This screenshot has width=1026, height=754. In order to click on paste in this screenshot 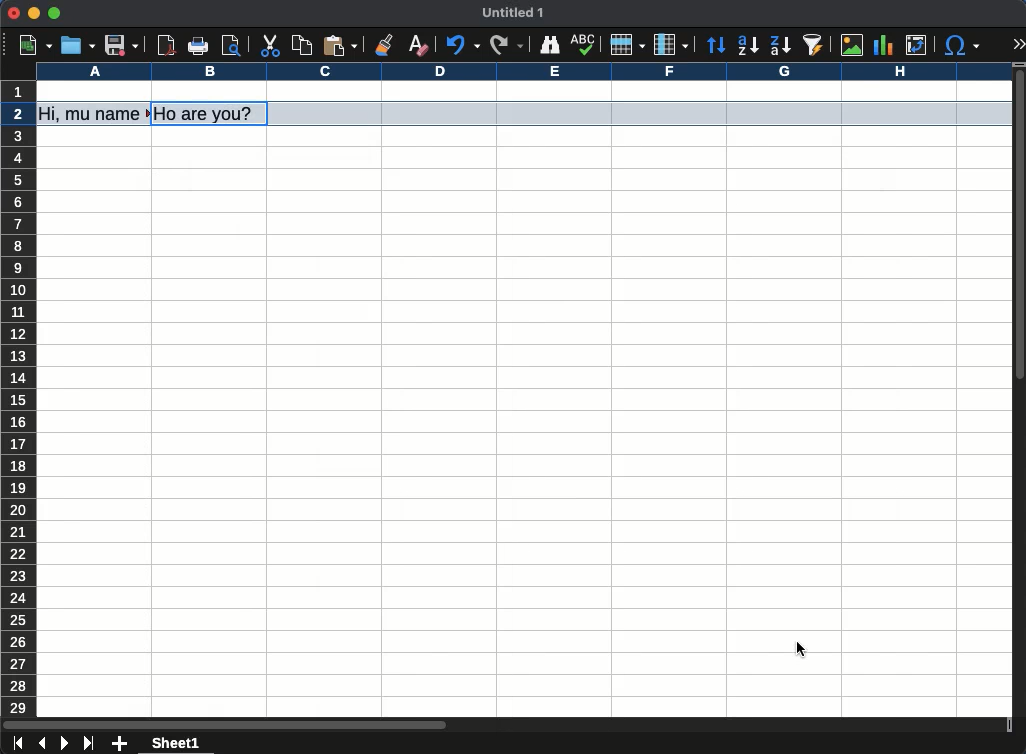, I will do `click(342, 44)`.